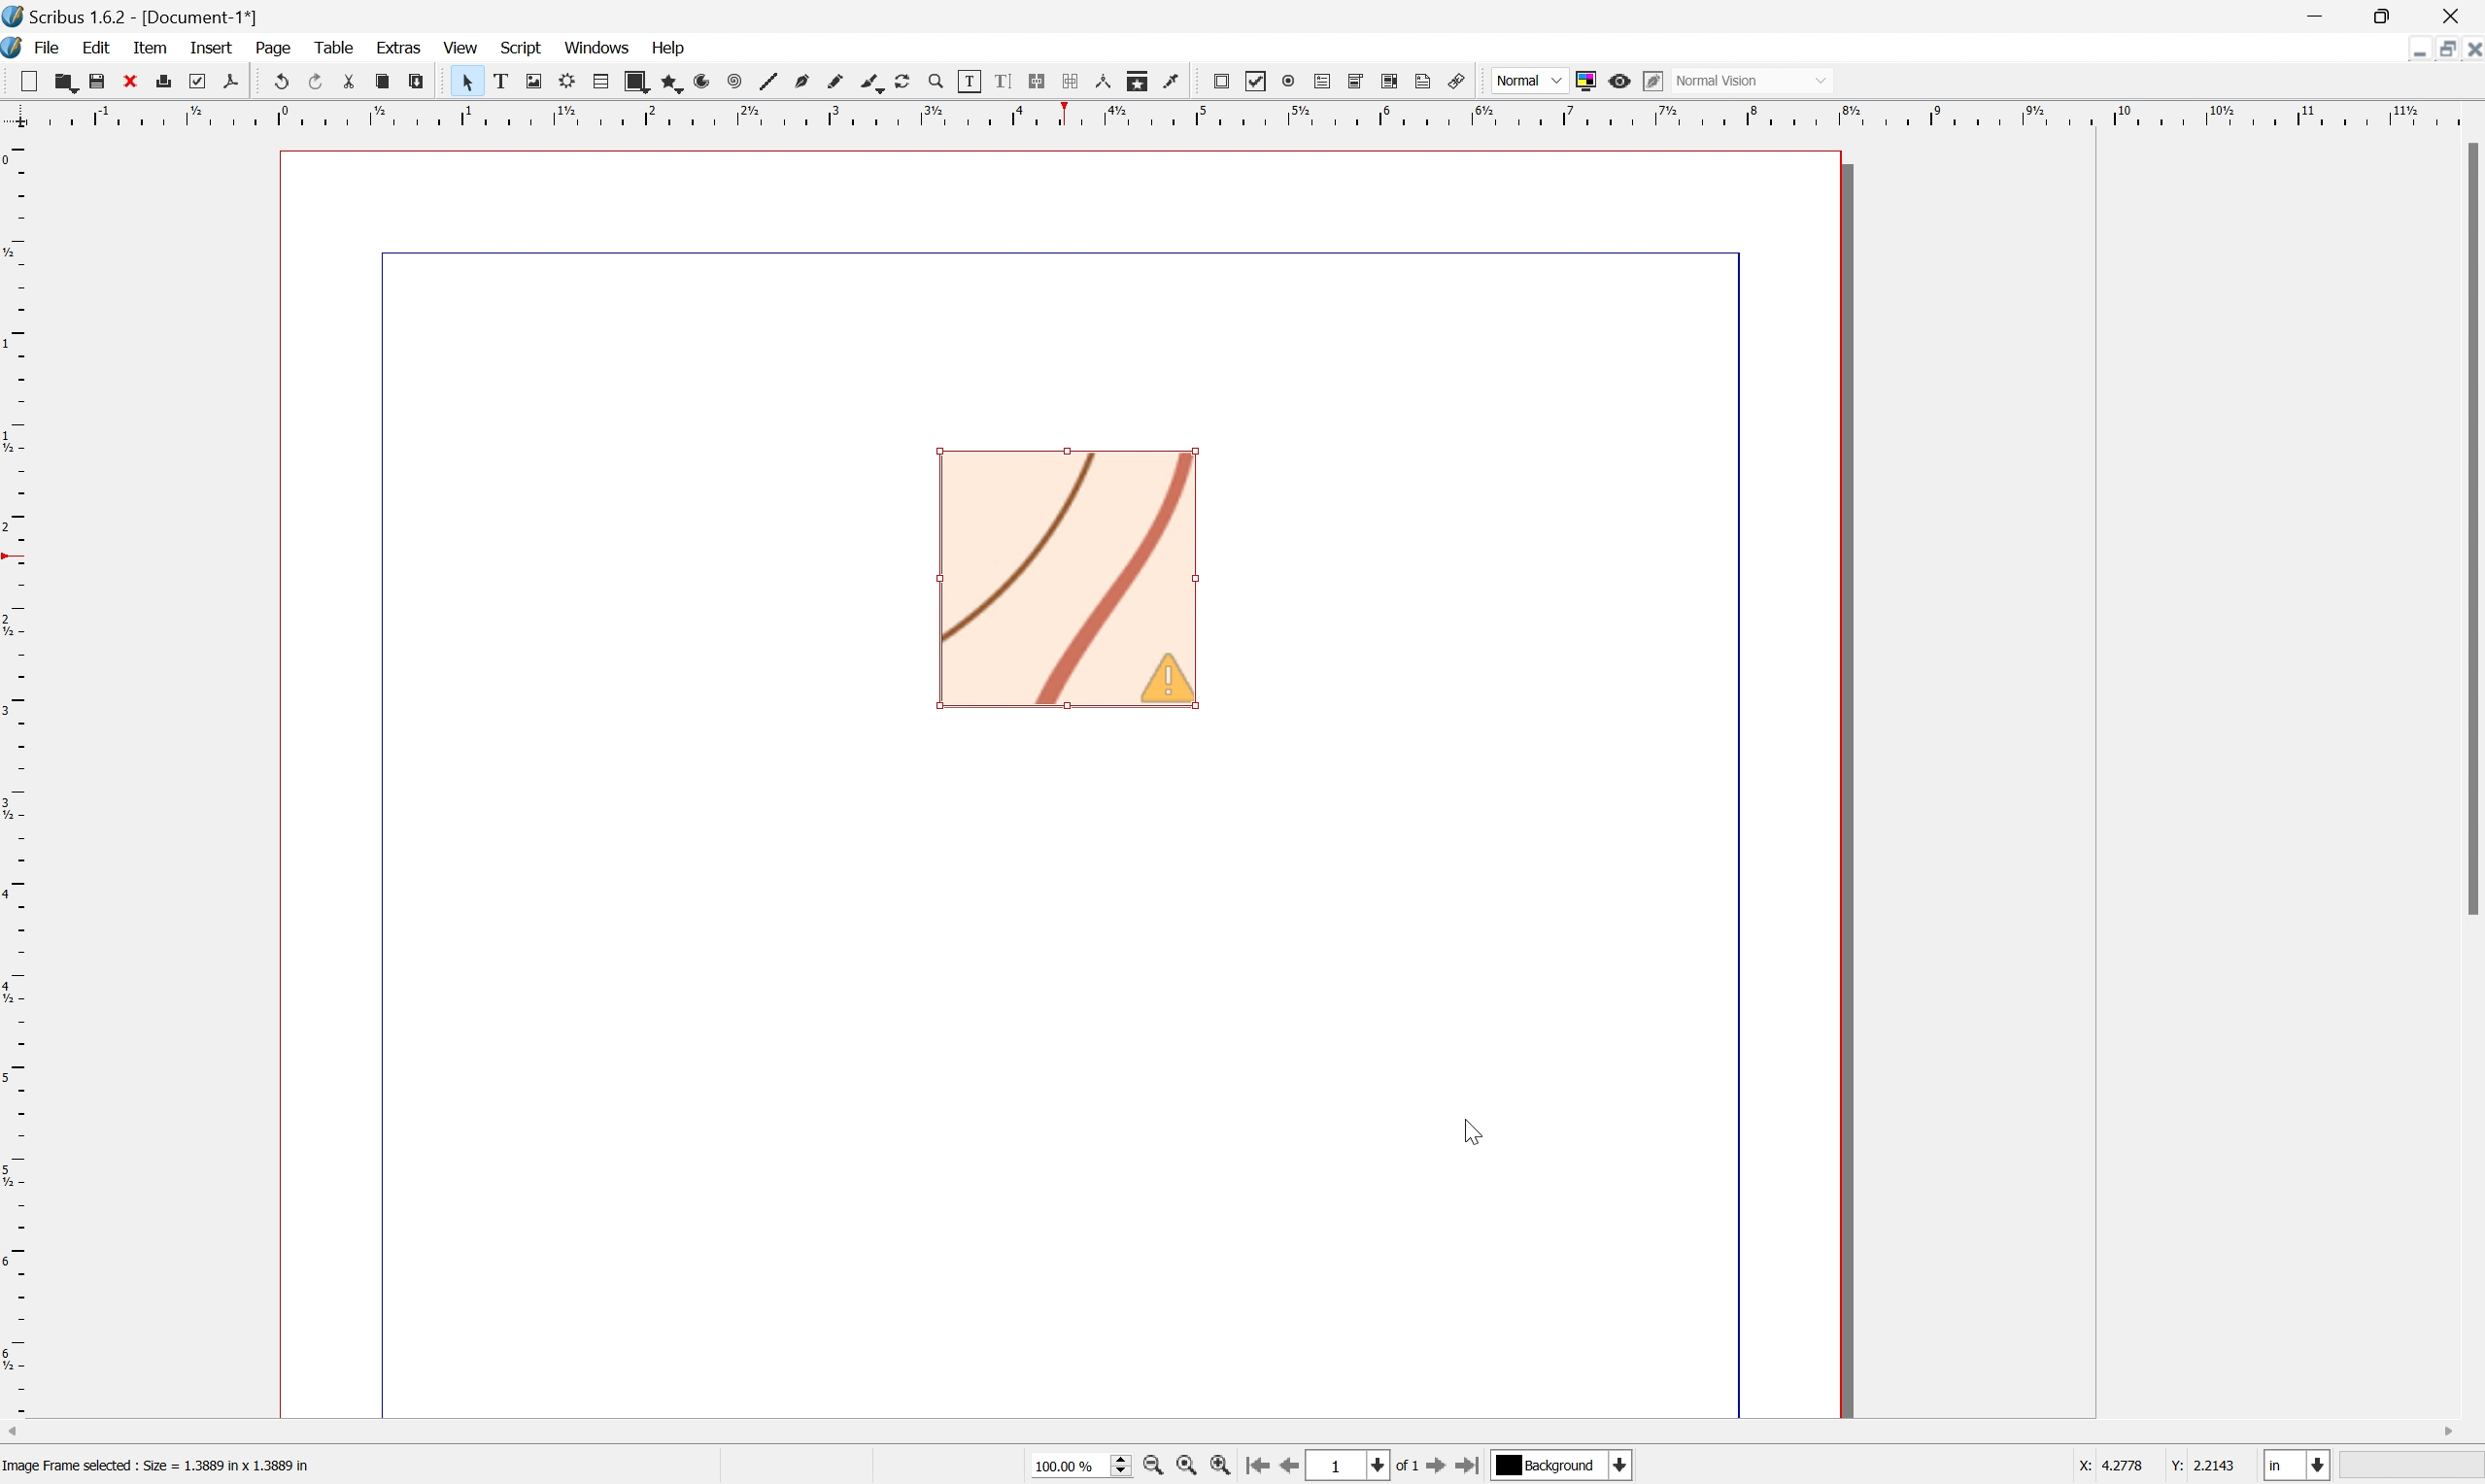 The width and height of the screenshot is (2485, 1484). What do you see at coordinates (1480, 1135) in the screenshot?
I see `Cursor` at bounding box center [1480, 1135].